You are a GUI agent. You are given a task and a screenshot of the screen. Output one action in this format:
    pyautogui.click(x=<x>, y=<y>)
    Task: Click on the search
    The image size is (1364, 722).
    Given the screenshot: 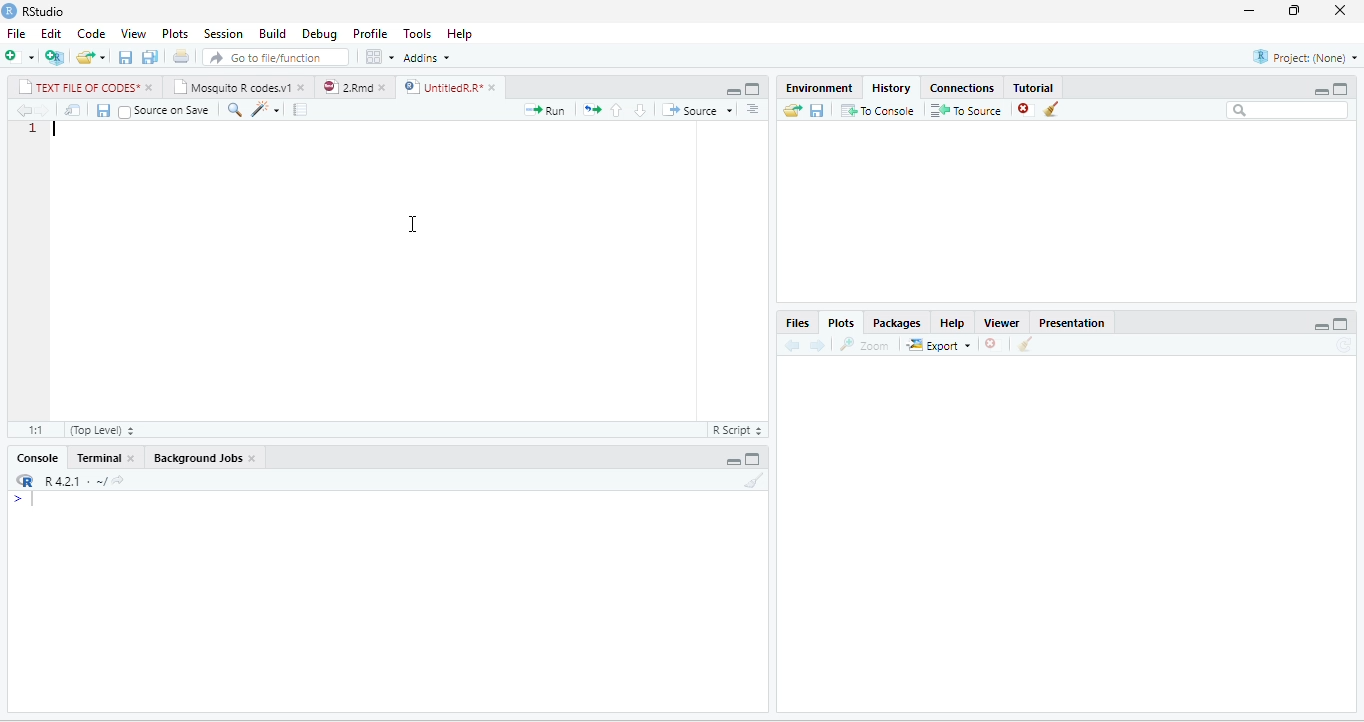 What is the action you would take?
    pyautogui.click(x=234, y=110)
    